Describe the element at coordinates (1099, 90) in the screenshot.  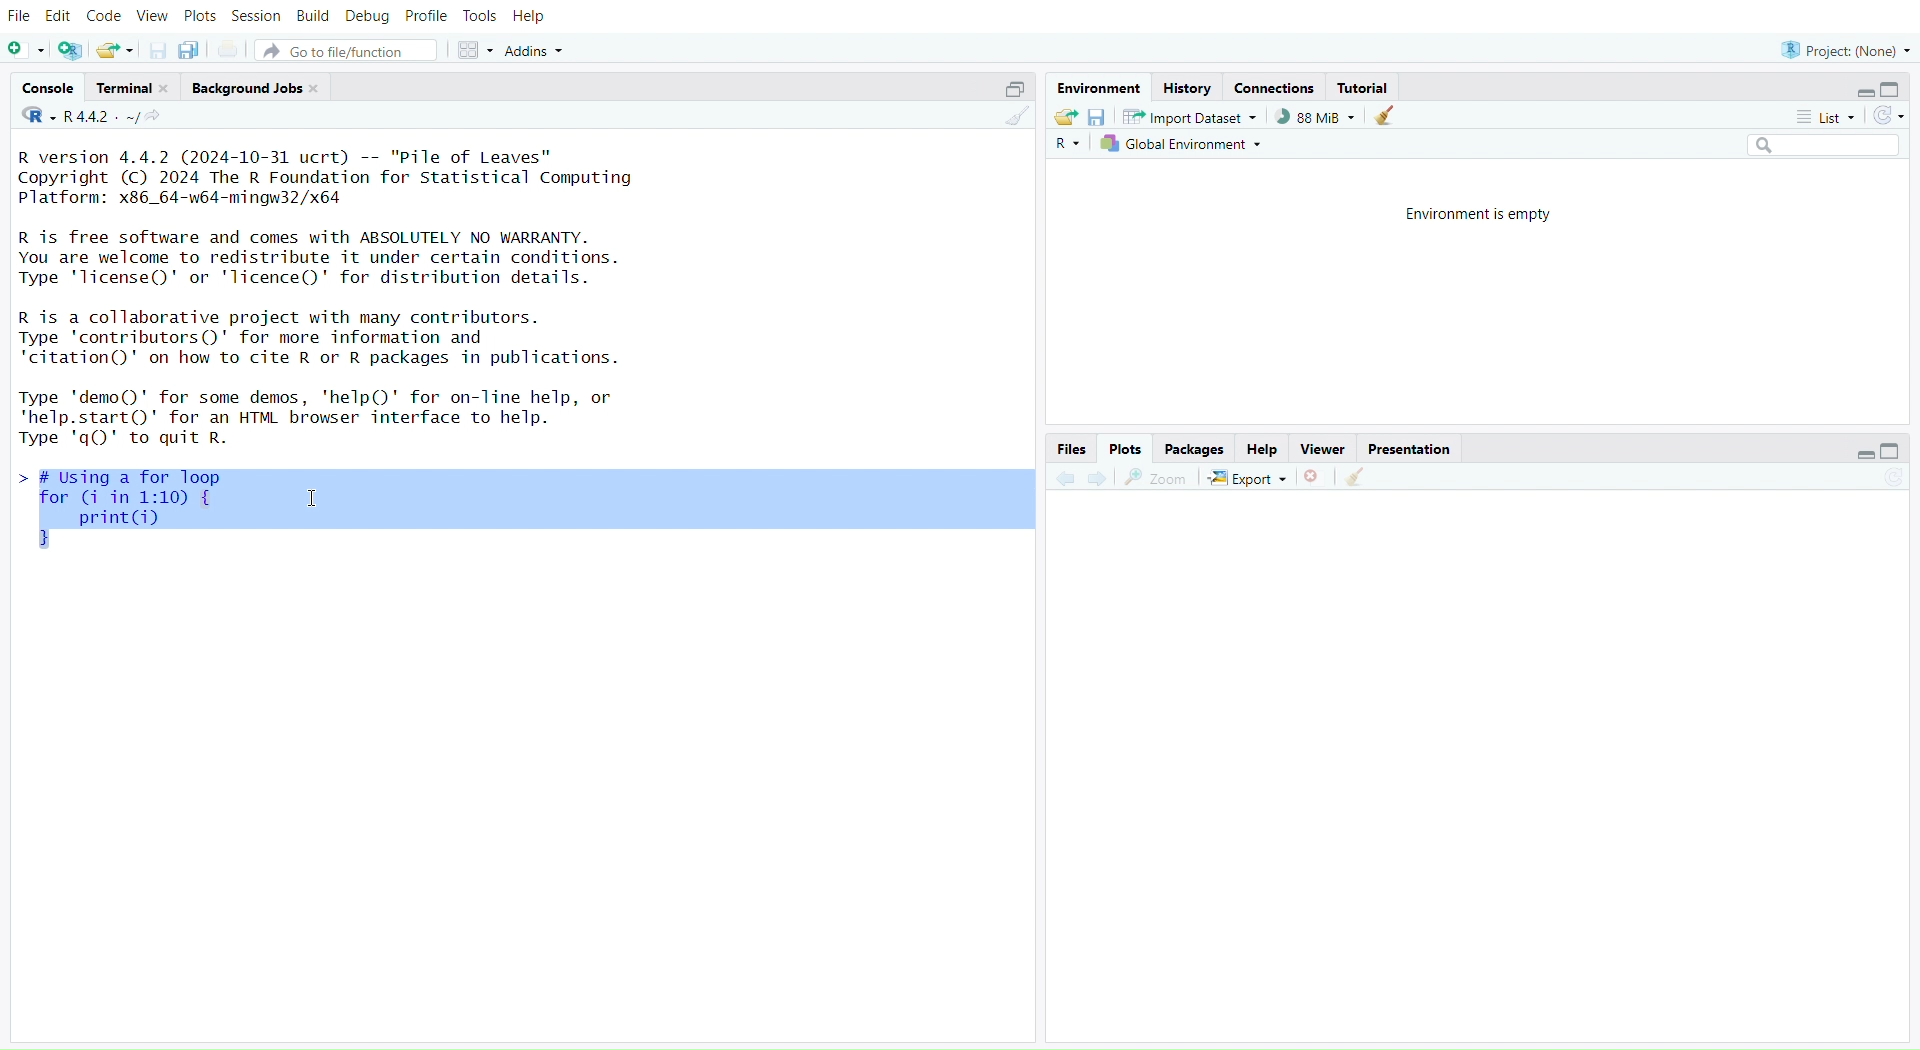
I see `environment` at that location.